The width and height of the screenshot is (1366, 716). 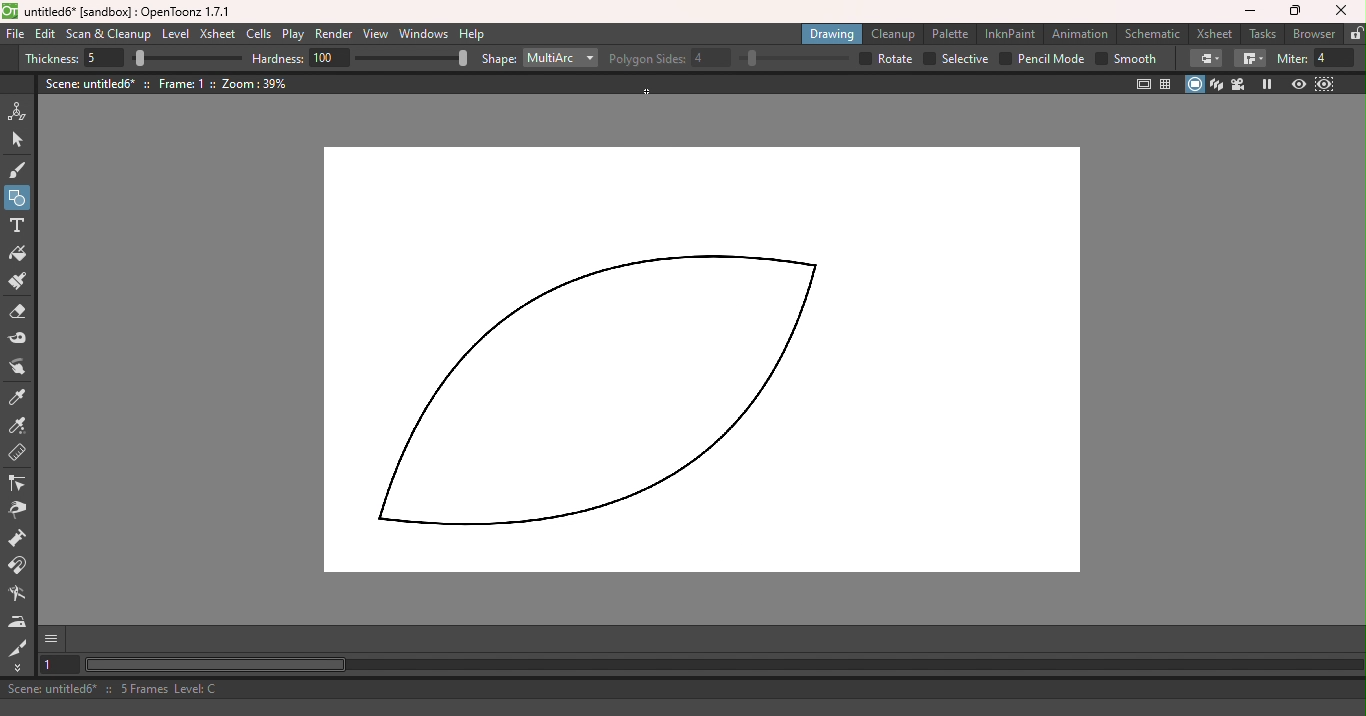 What do you see at coordinates (18, 370) in the screenshot?
I see `Finger tool` at bounding box center [18, 370].